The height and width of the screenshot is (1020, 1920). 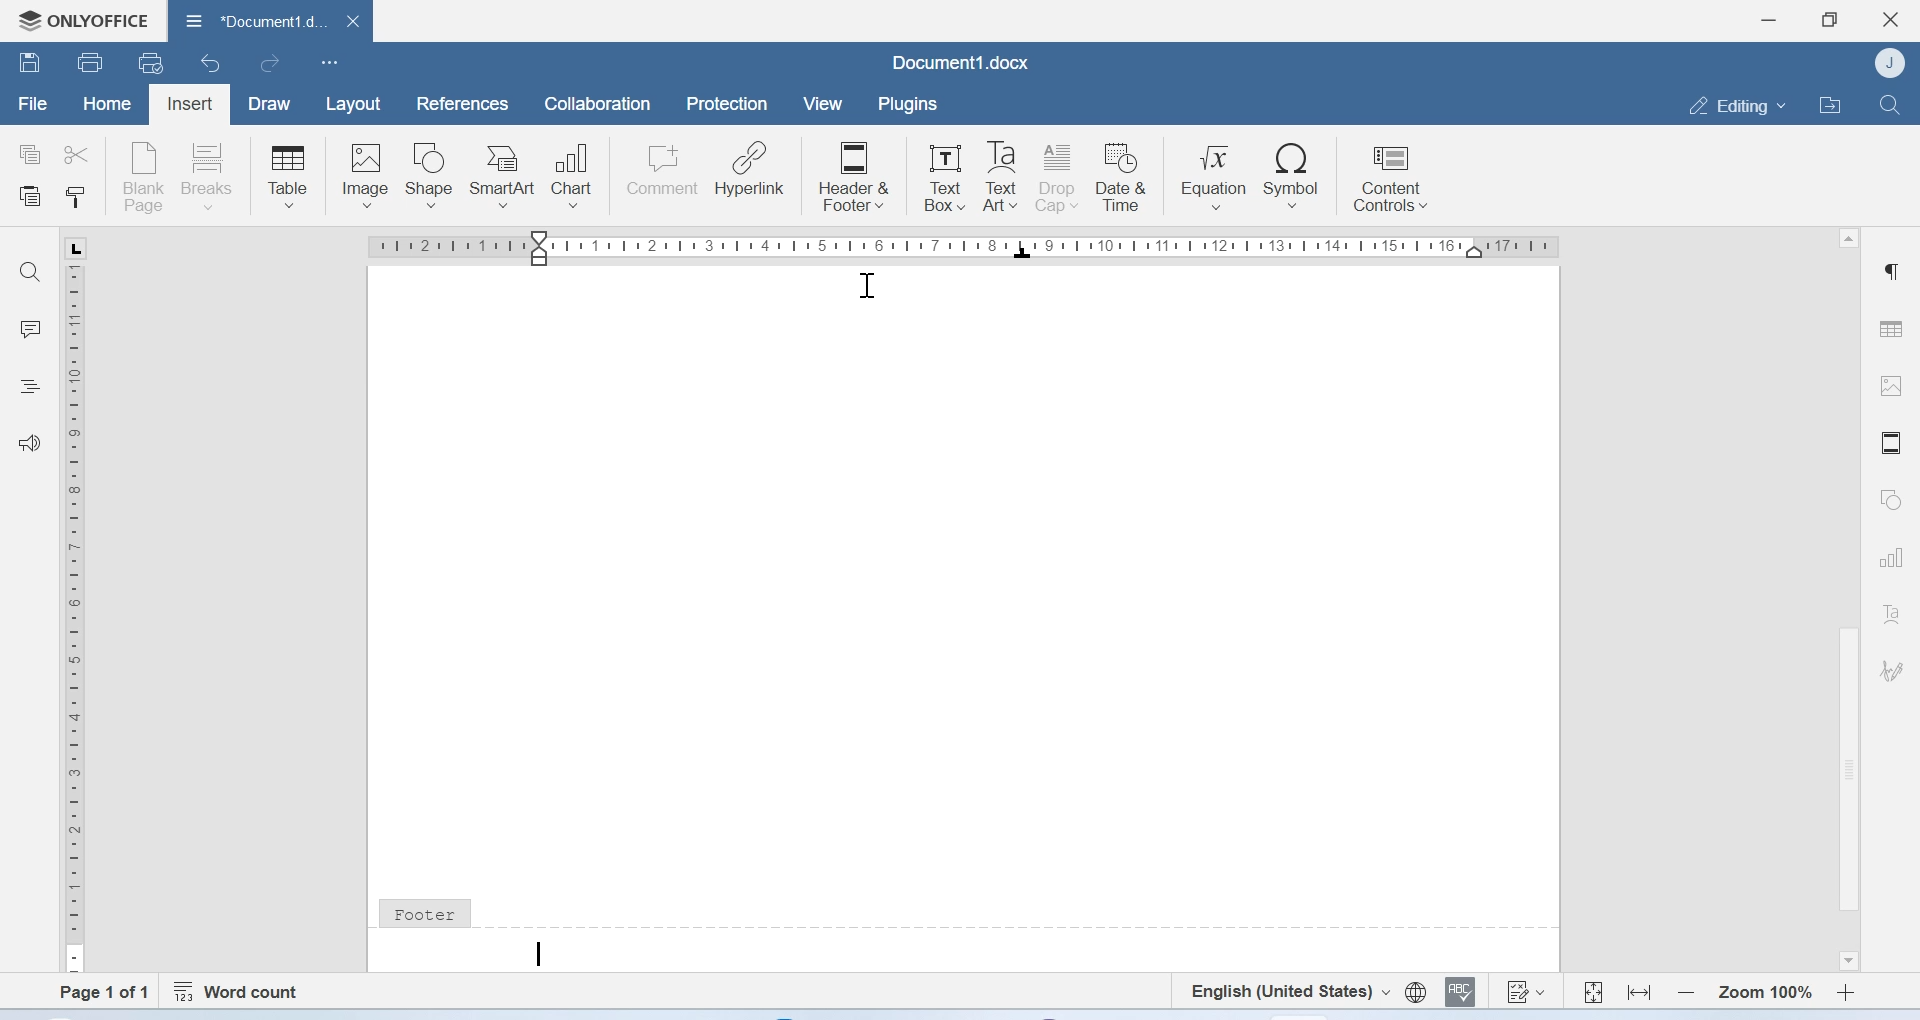 I want to click on Scroll up, so click(x=1848, y=238).